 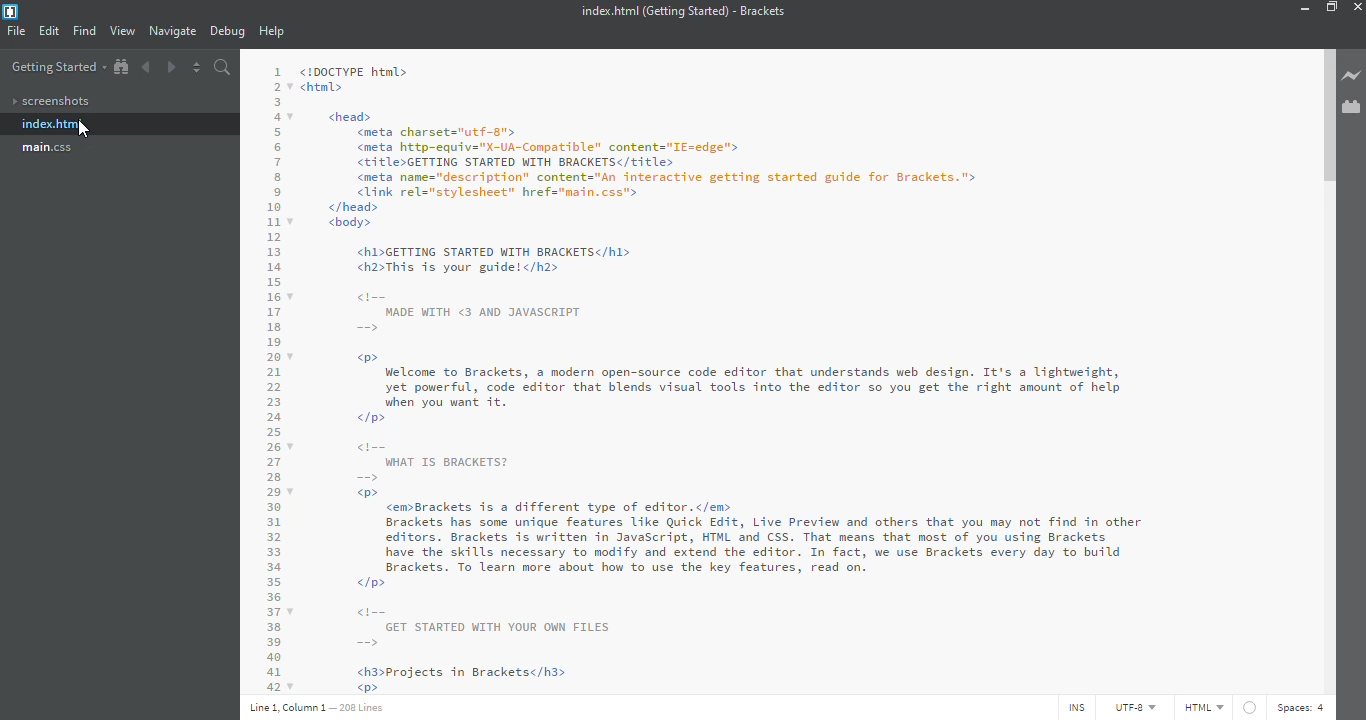 I want to click on back, so click(x=149, y=66).